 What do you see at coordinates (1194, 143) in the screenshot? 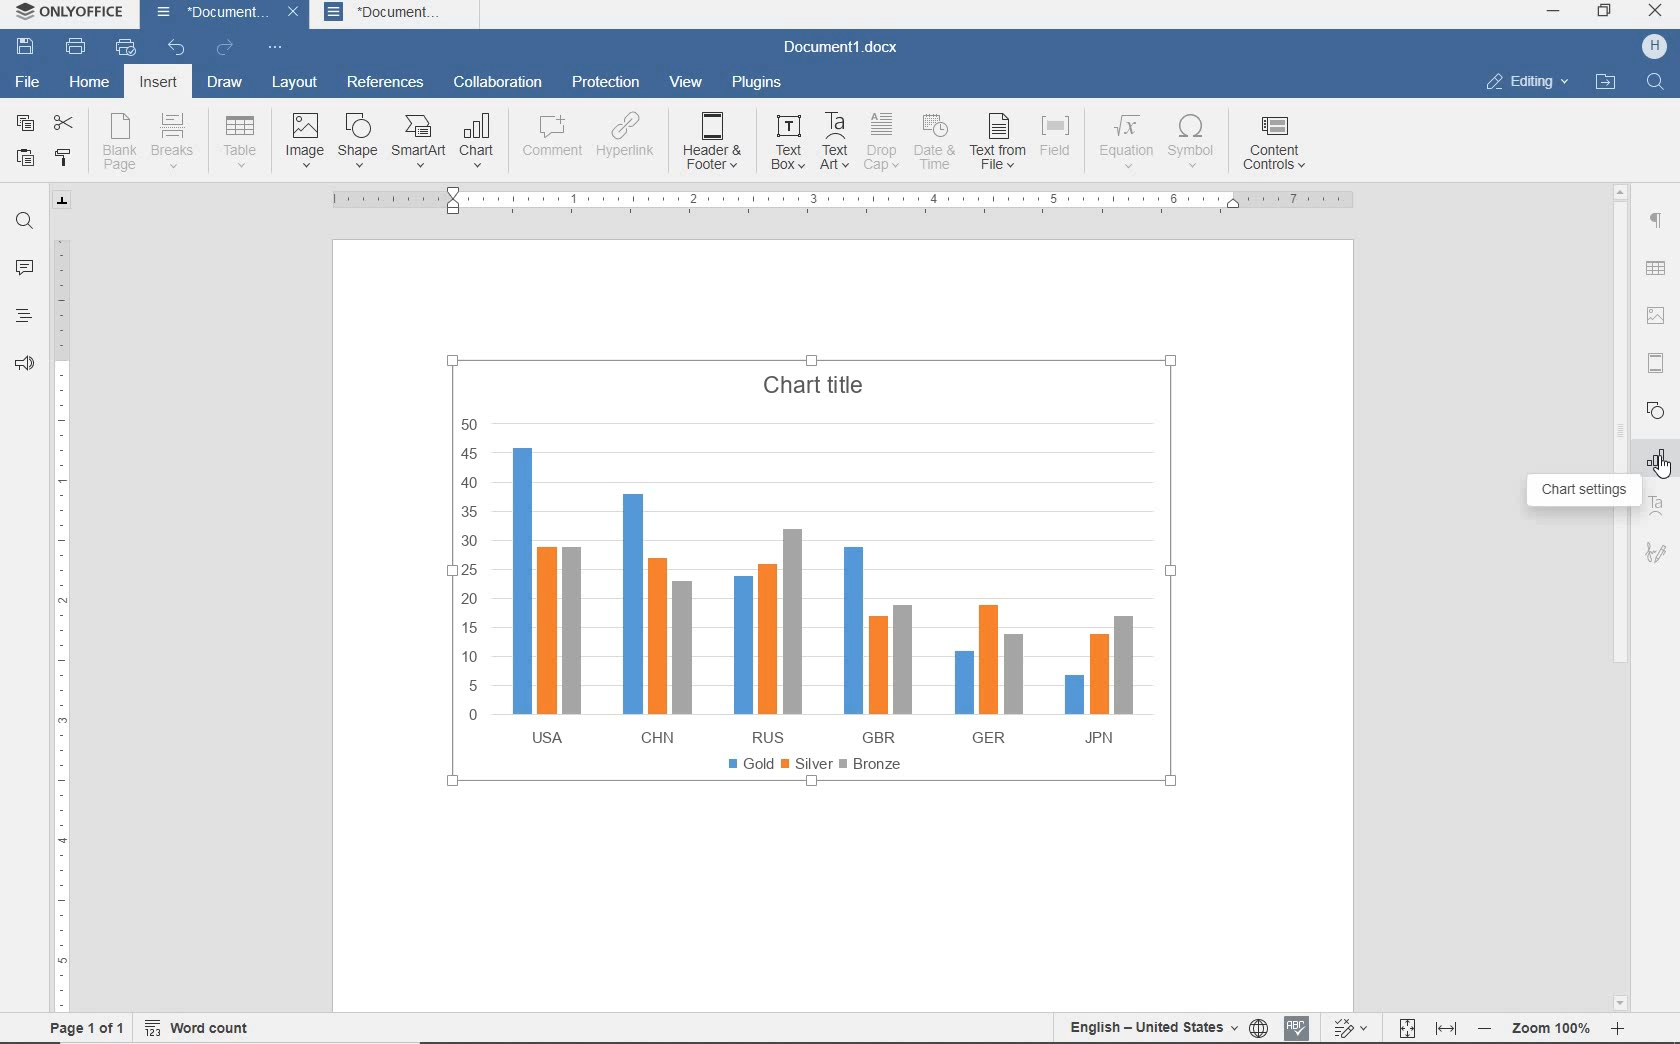
I see `symbol` at bounding box center [1194, 143].